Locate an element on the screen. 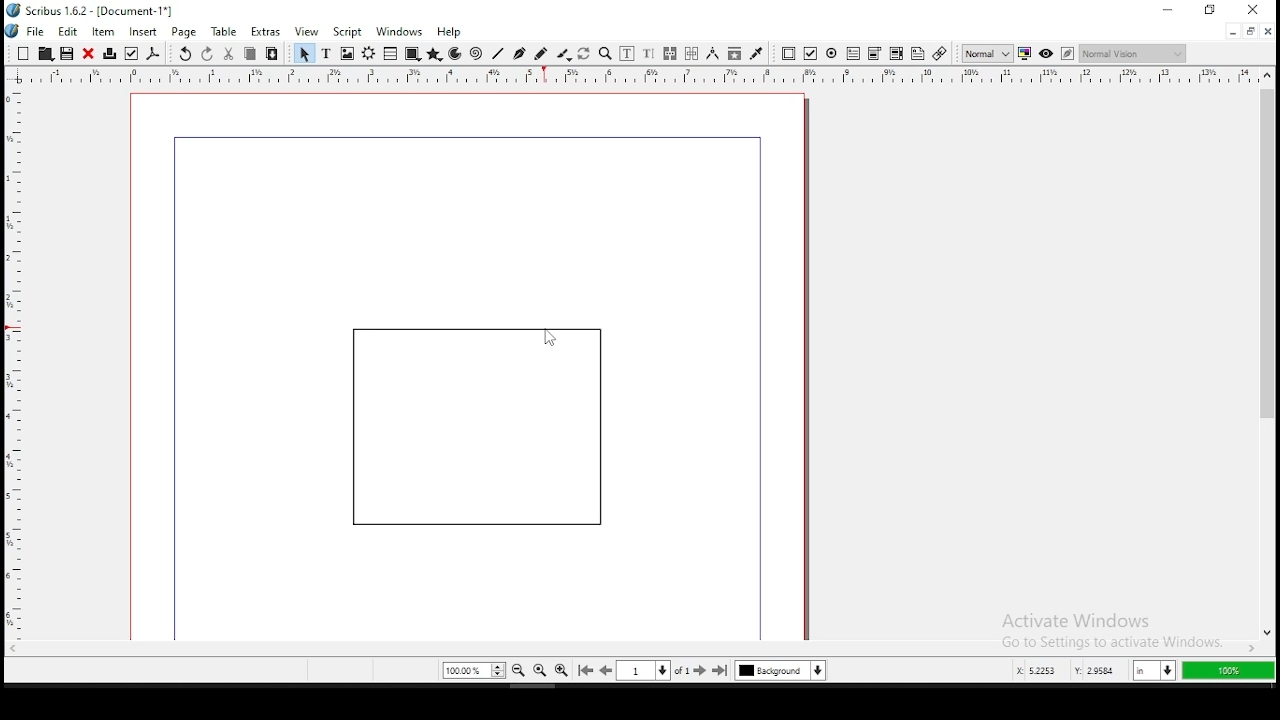 The width and height of the screenshot is (1280, 720). eyedropper is located at coordinates (757, 55).